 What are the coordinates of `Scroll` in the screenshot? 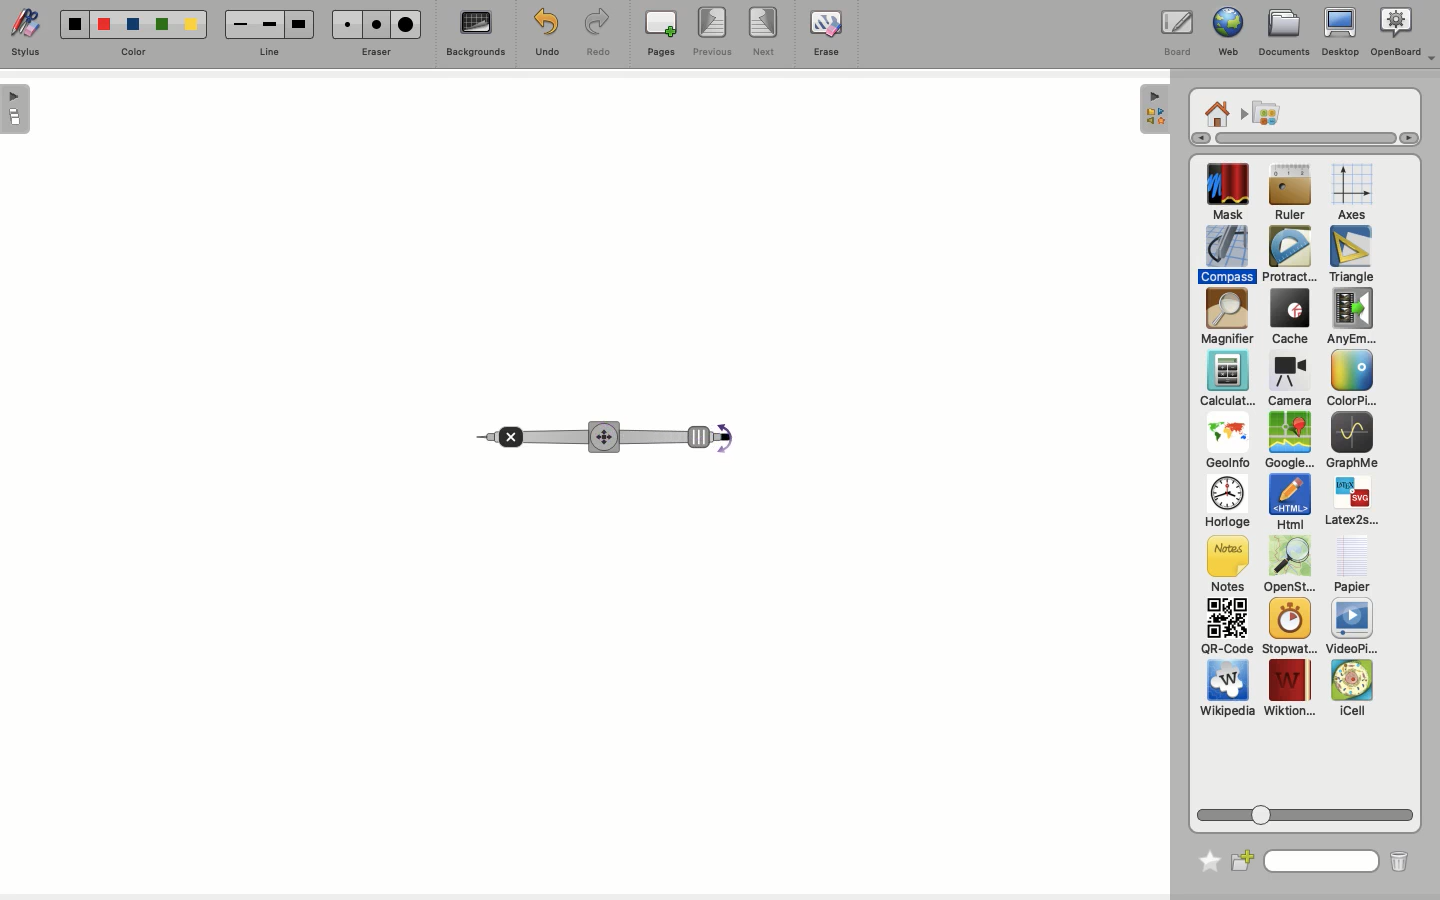 It's located at (1308, 811).